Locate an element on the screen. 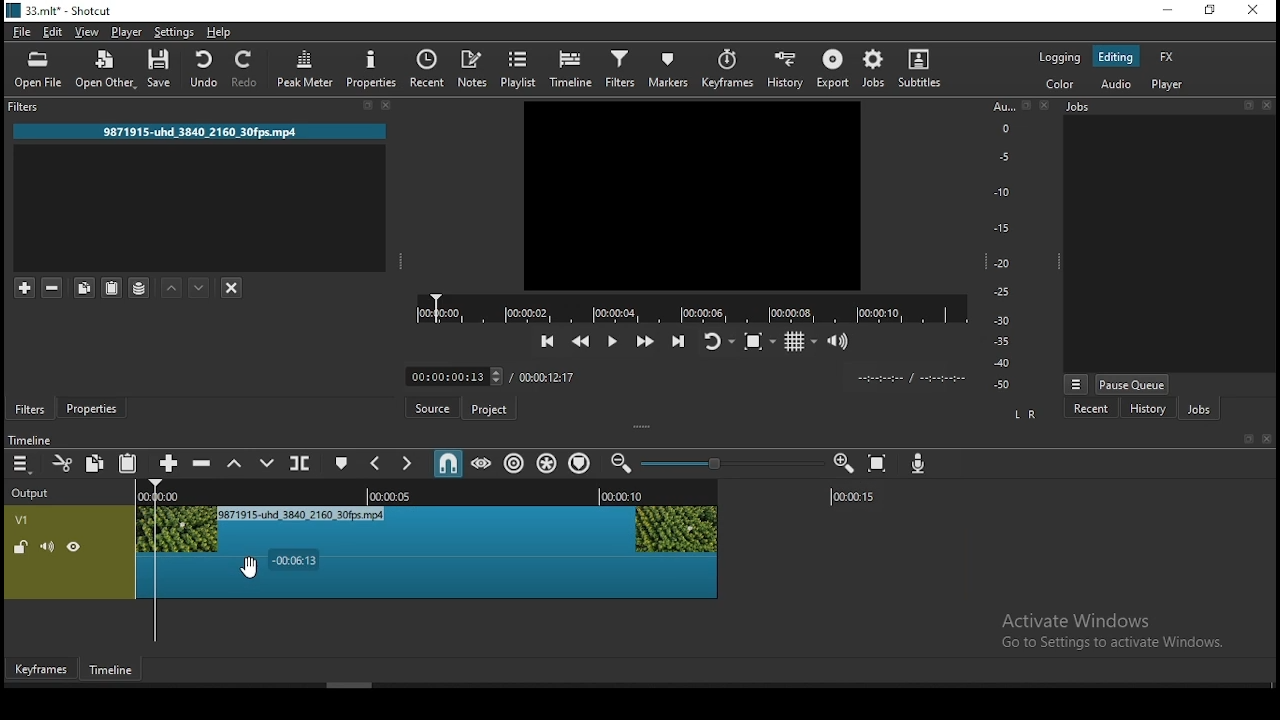 The height and width of the screenshot is (720, 1280). copy selected filter is located at coordinates (84, 284).